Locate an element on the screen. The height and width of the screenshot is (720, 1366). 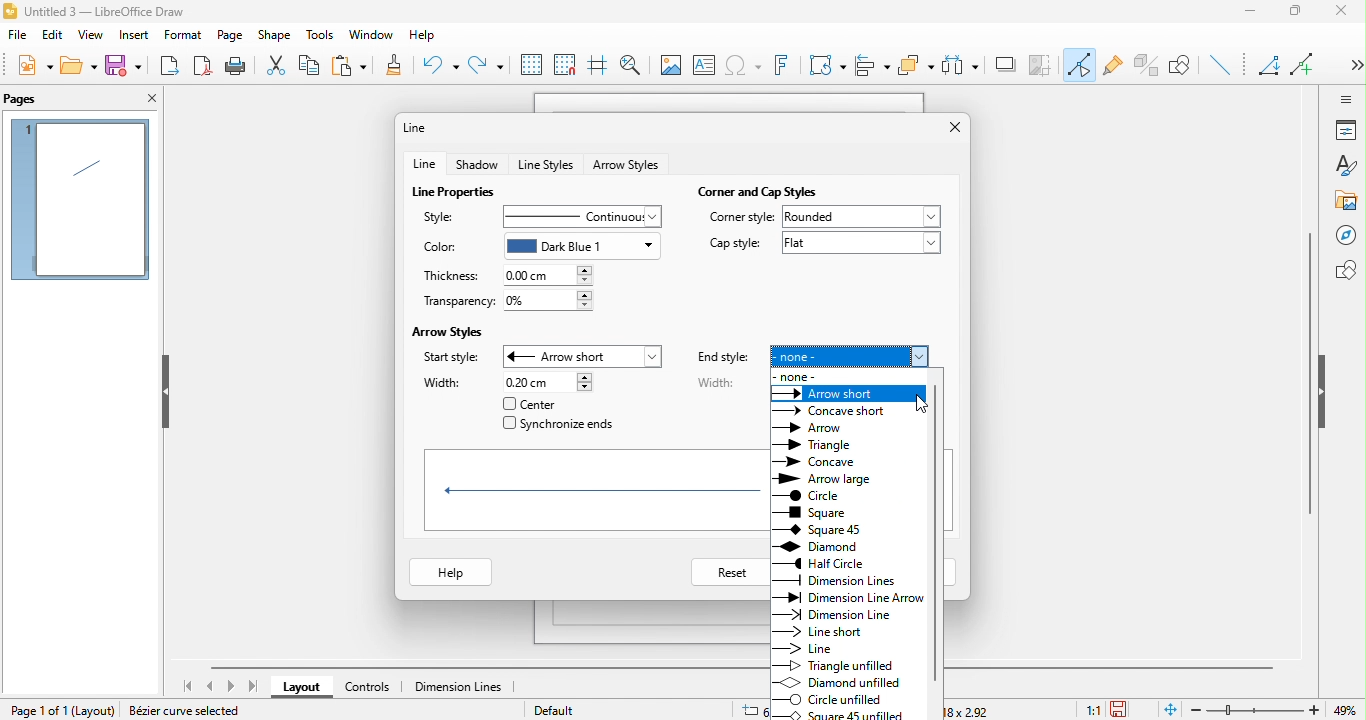
tools is located at coordinates (315, 34).